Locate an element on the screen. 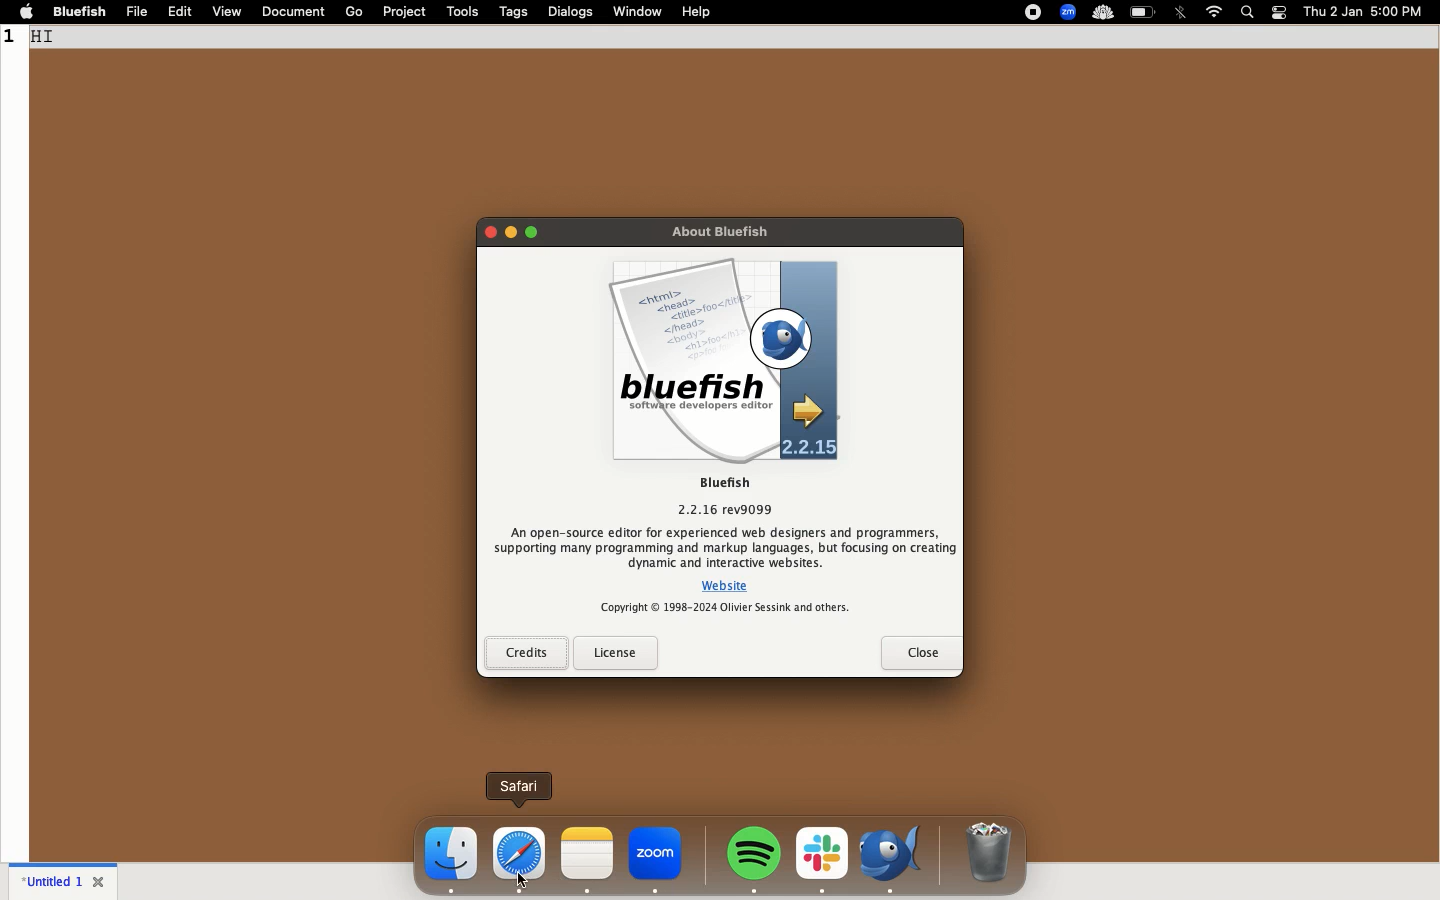  bluefish is located at coordinates (76, 12).